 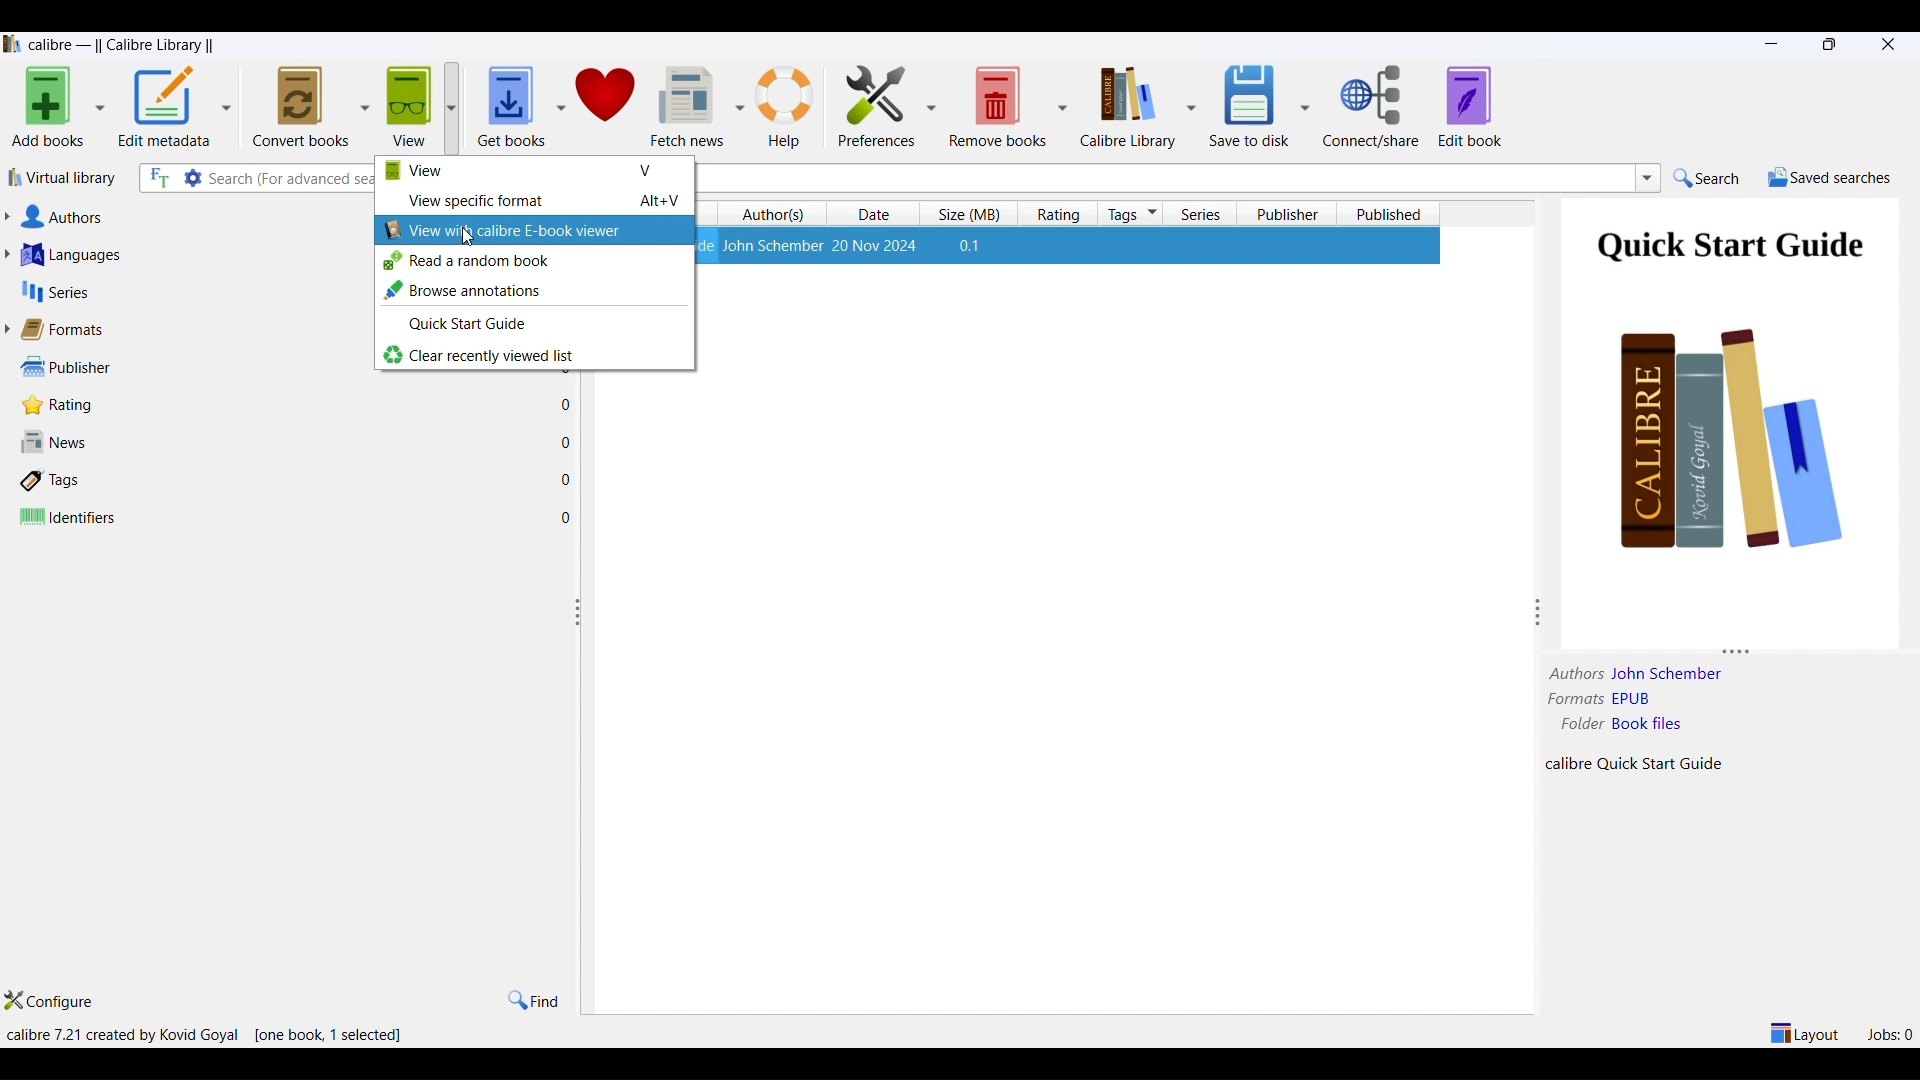 What do you see at coordinates (69, 177) in the screenshot?
I see `virtual library` at bounding box center [69, 177].